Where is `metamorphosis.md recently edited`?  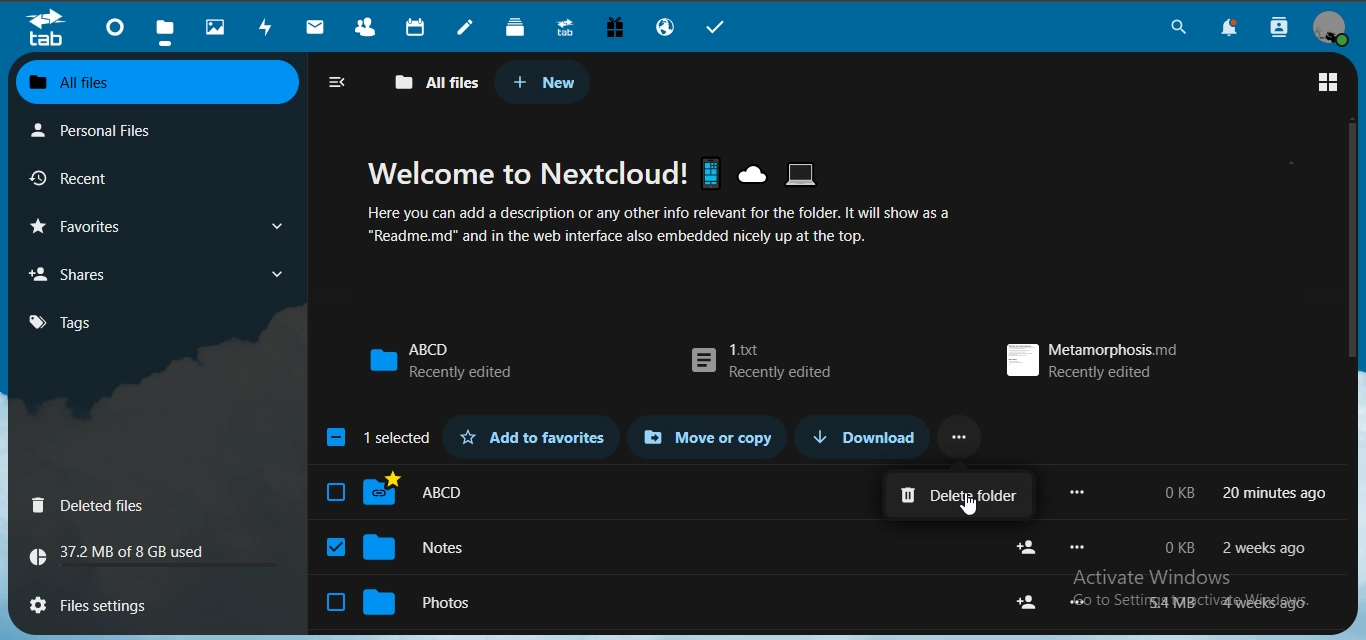
metamorphosis.md recently edited is located at coordinates (1093, 357).